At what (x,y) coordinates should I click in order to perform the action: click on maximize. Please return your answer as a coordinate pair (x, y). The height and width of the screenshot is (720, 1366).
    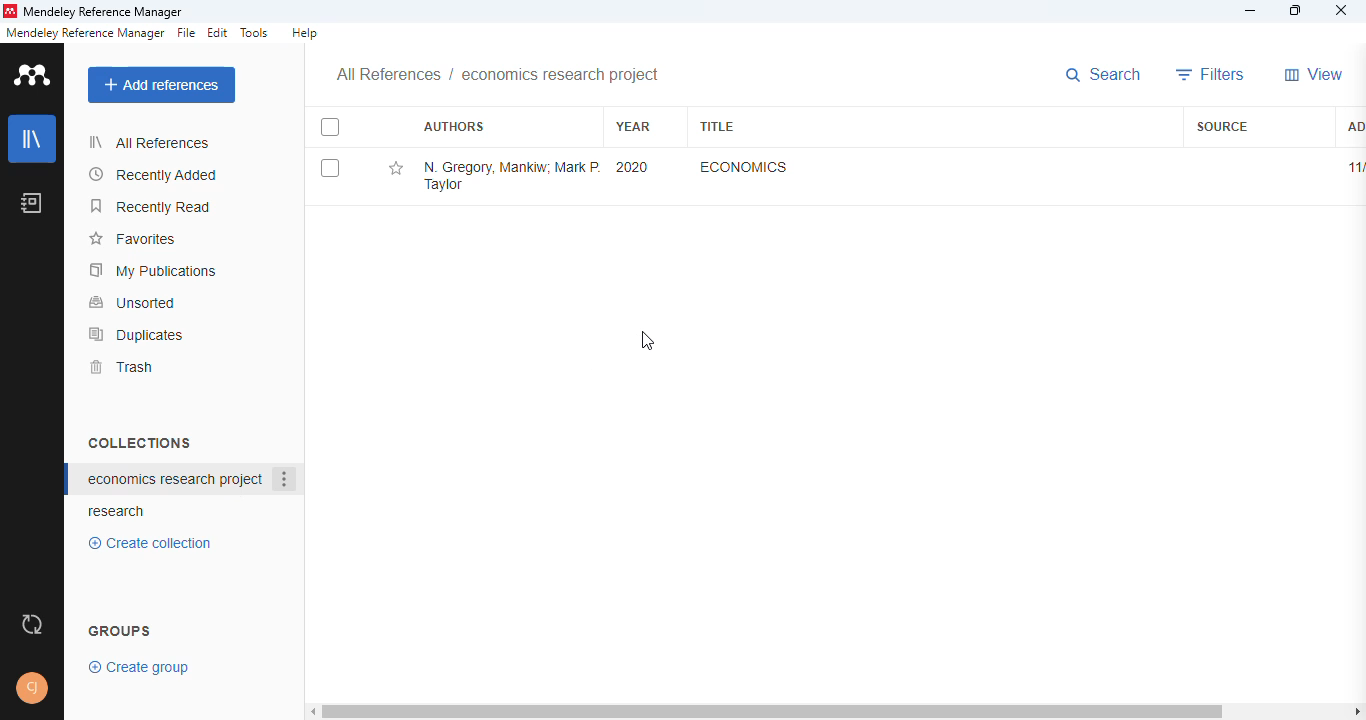
    Looking at the image, I should click on (1298, 11).